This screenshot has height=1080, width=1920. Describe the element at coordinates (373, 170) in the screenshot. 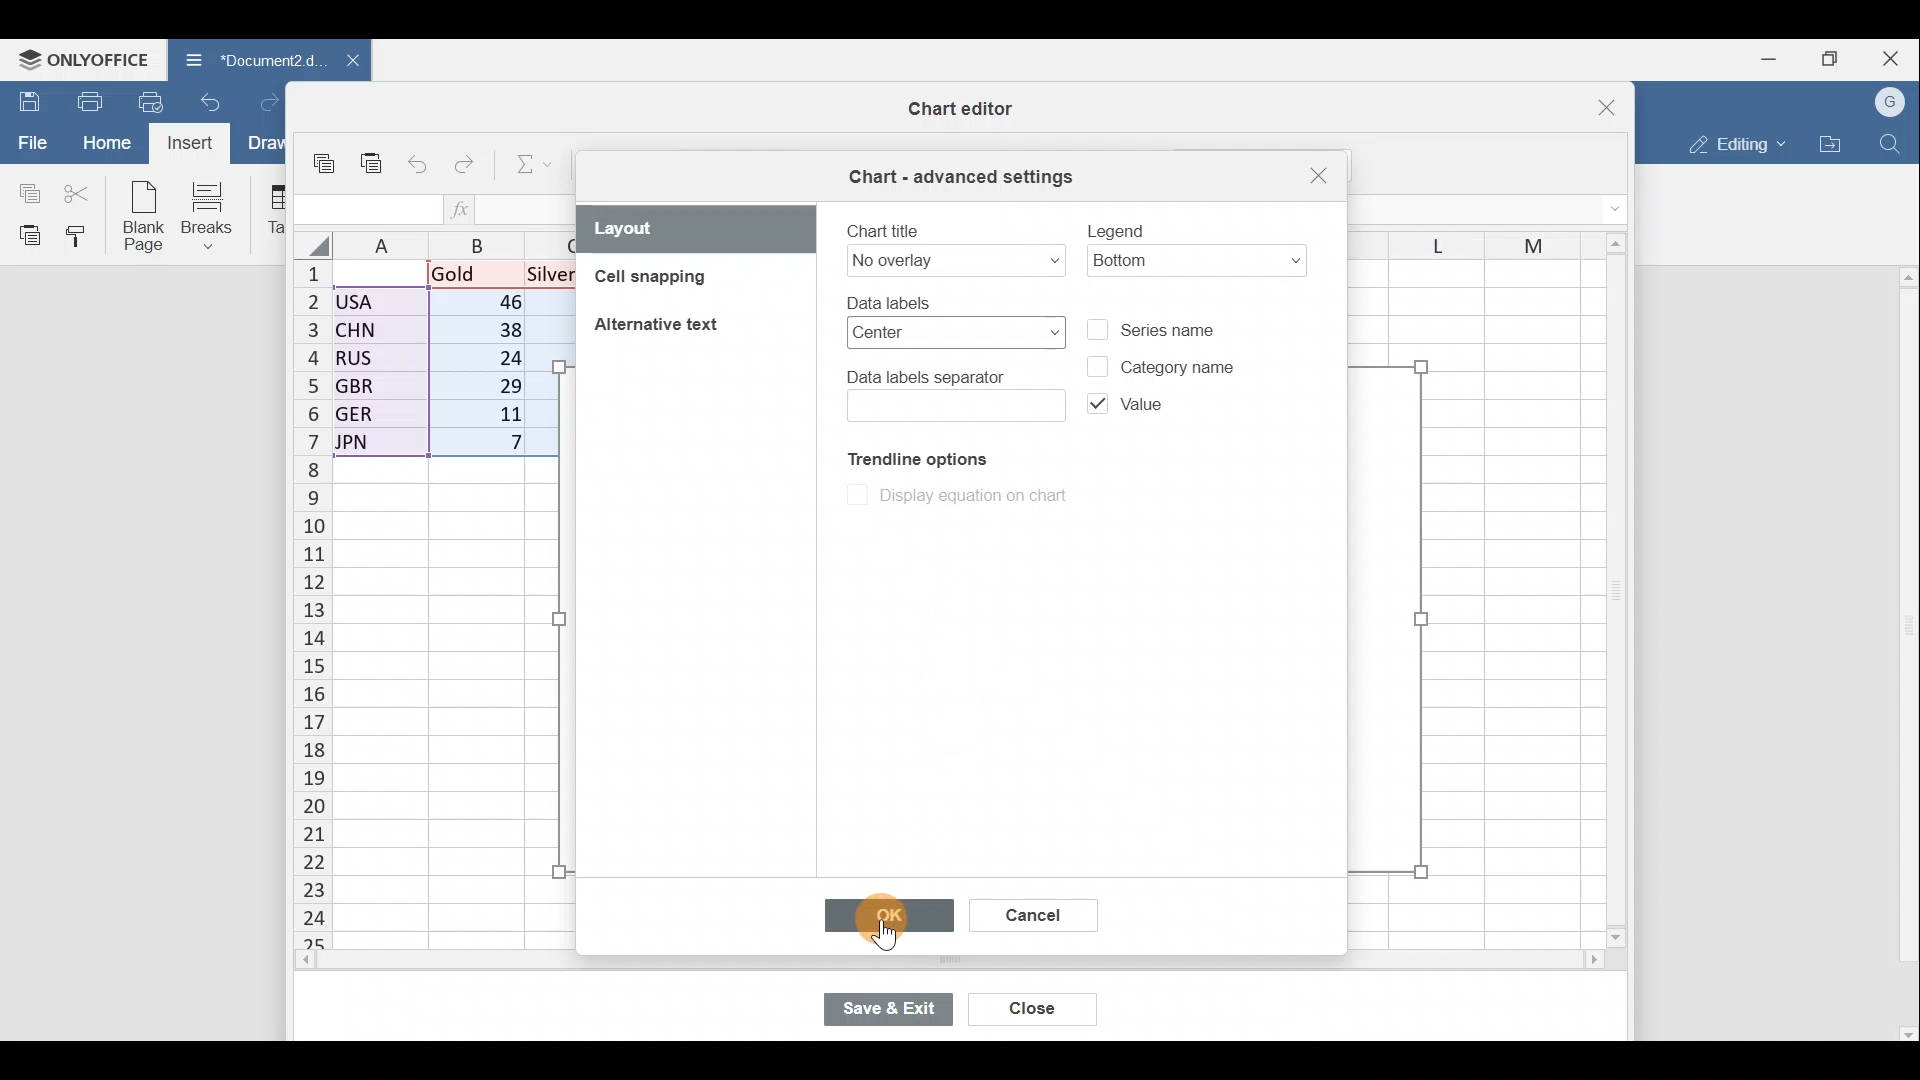

I see `Paste` at that location.